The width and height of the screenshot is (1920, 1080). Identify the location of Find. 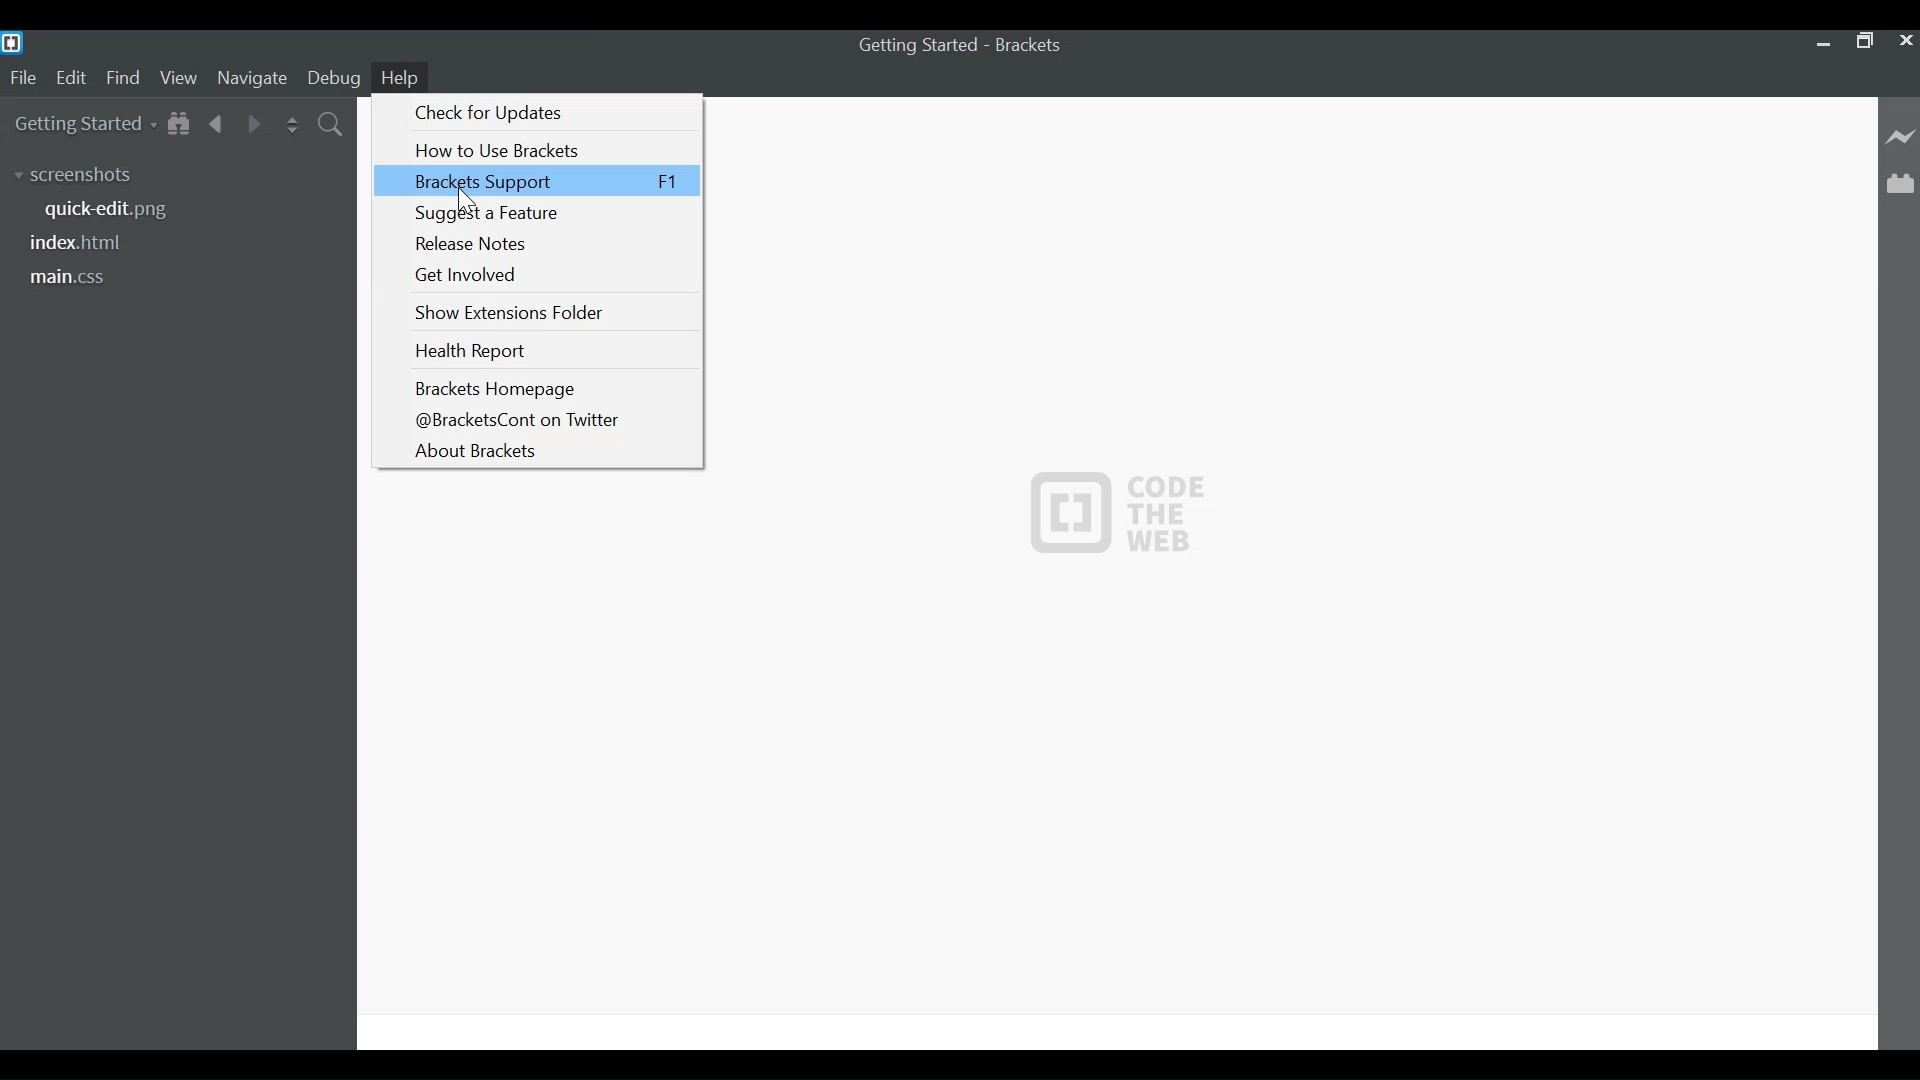
(123, 79).